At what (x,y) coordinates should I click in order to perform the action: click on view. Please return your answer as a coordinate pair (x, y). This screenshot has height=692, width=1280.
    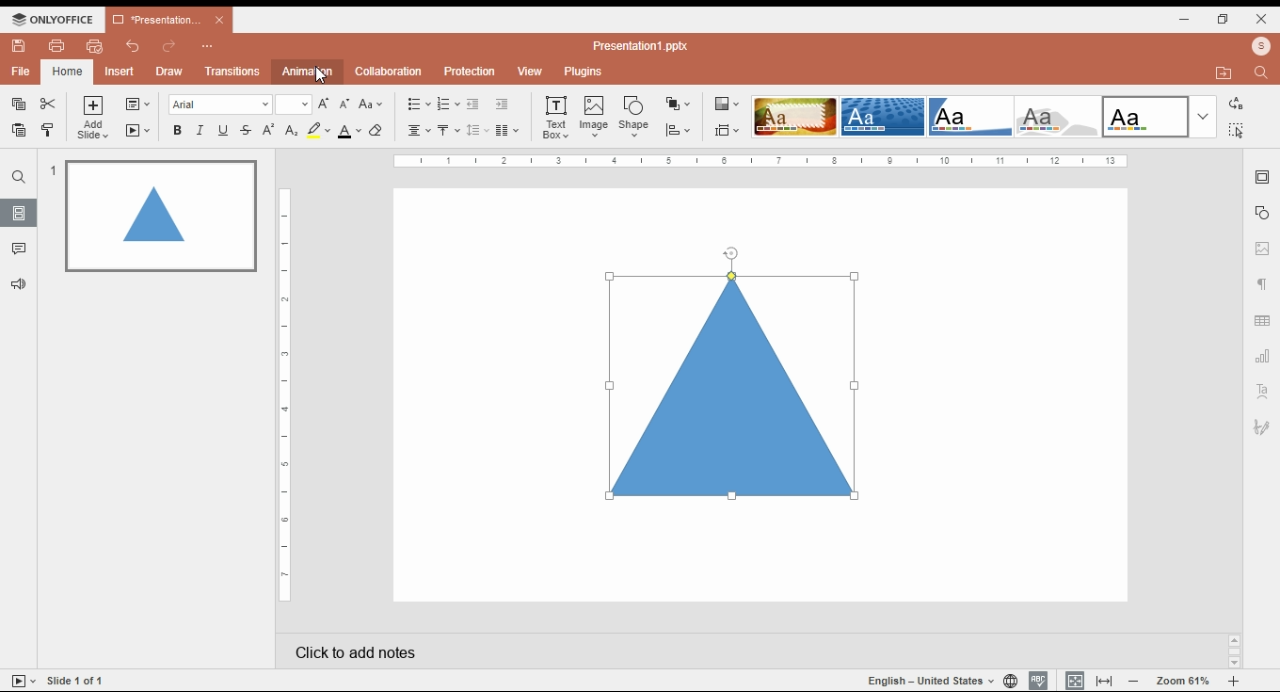
    Looking at the image, I should click on (531, 72).